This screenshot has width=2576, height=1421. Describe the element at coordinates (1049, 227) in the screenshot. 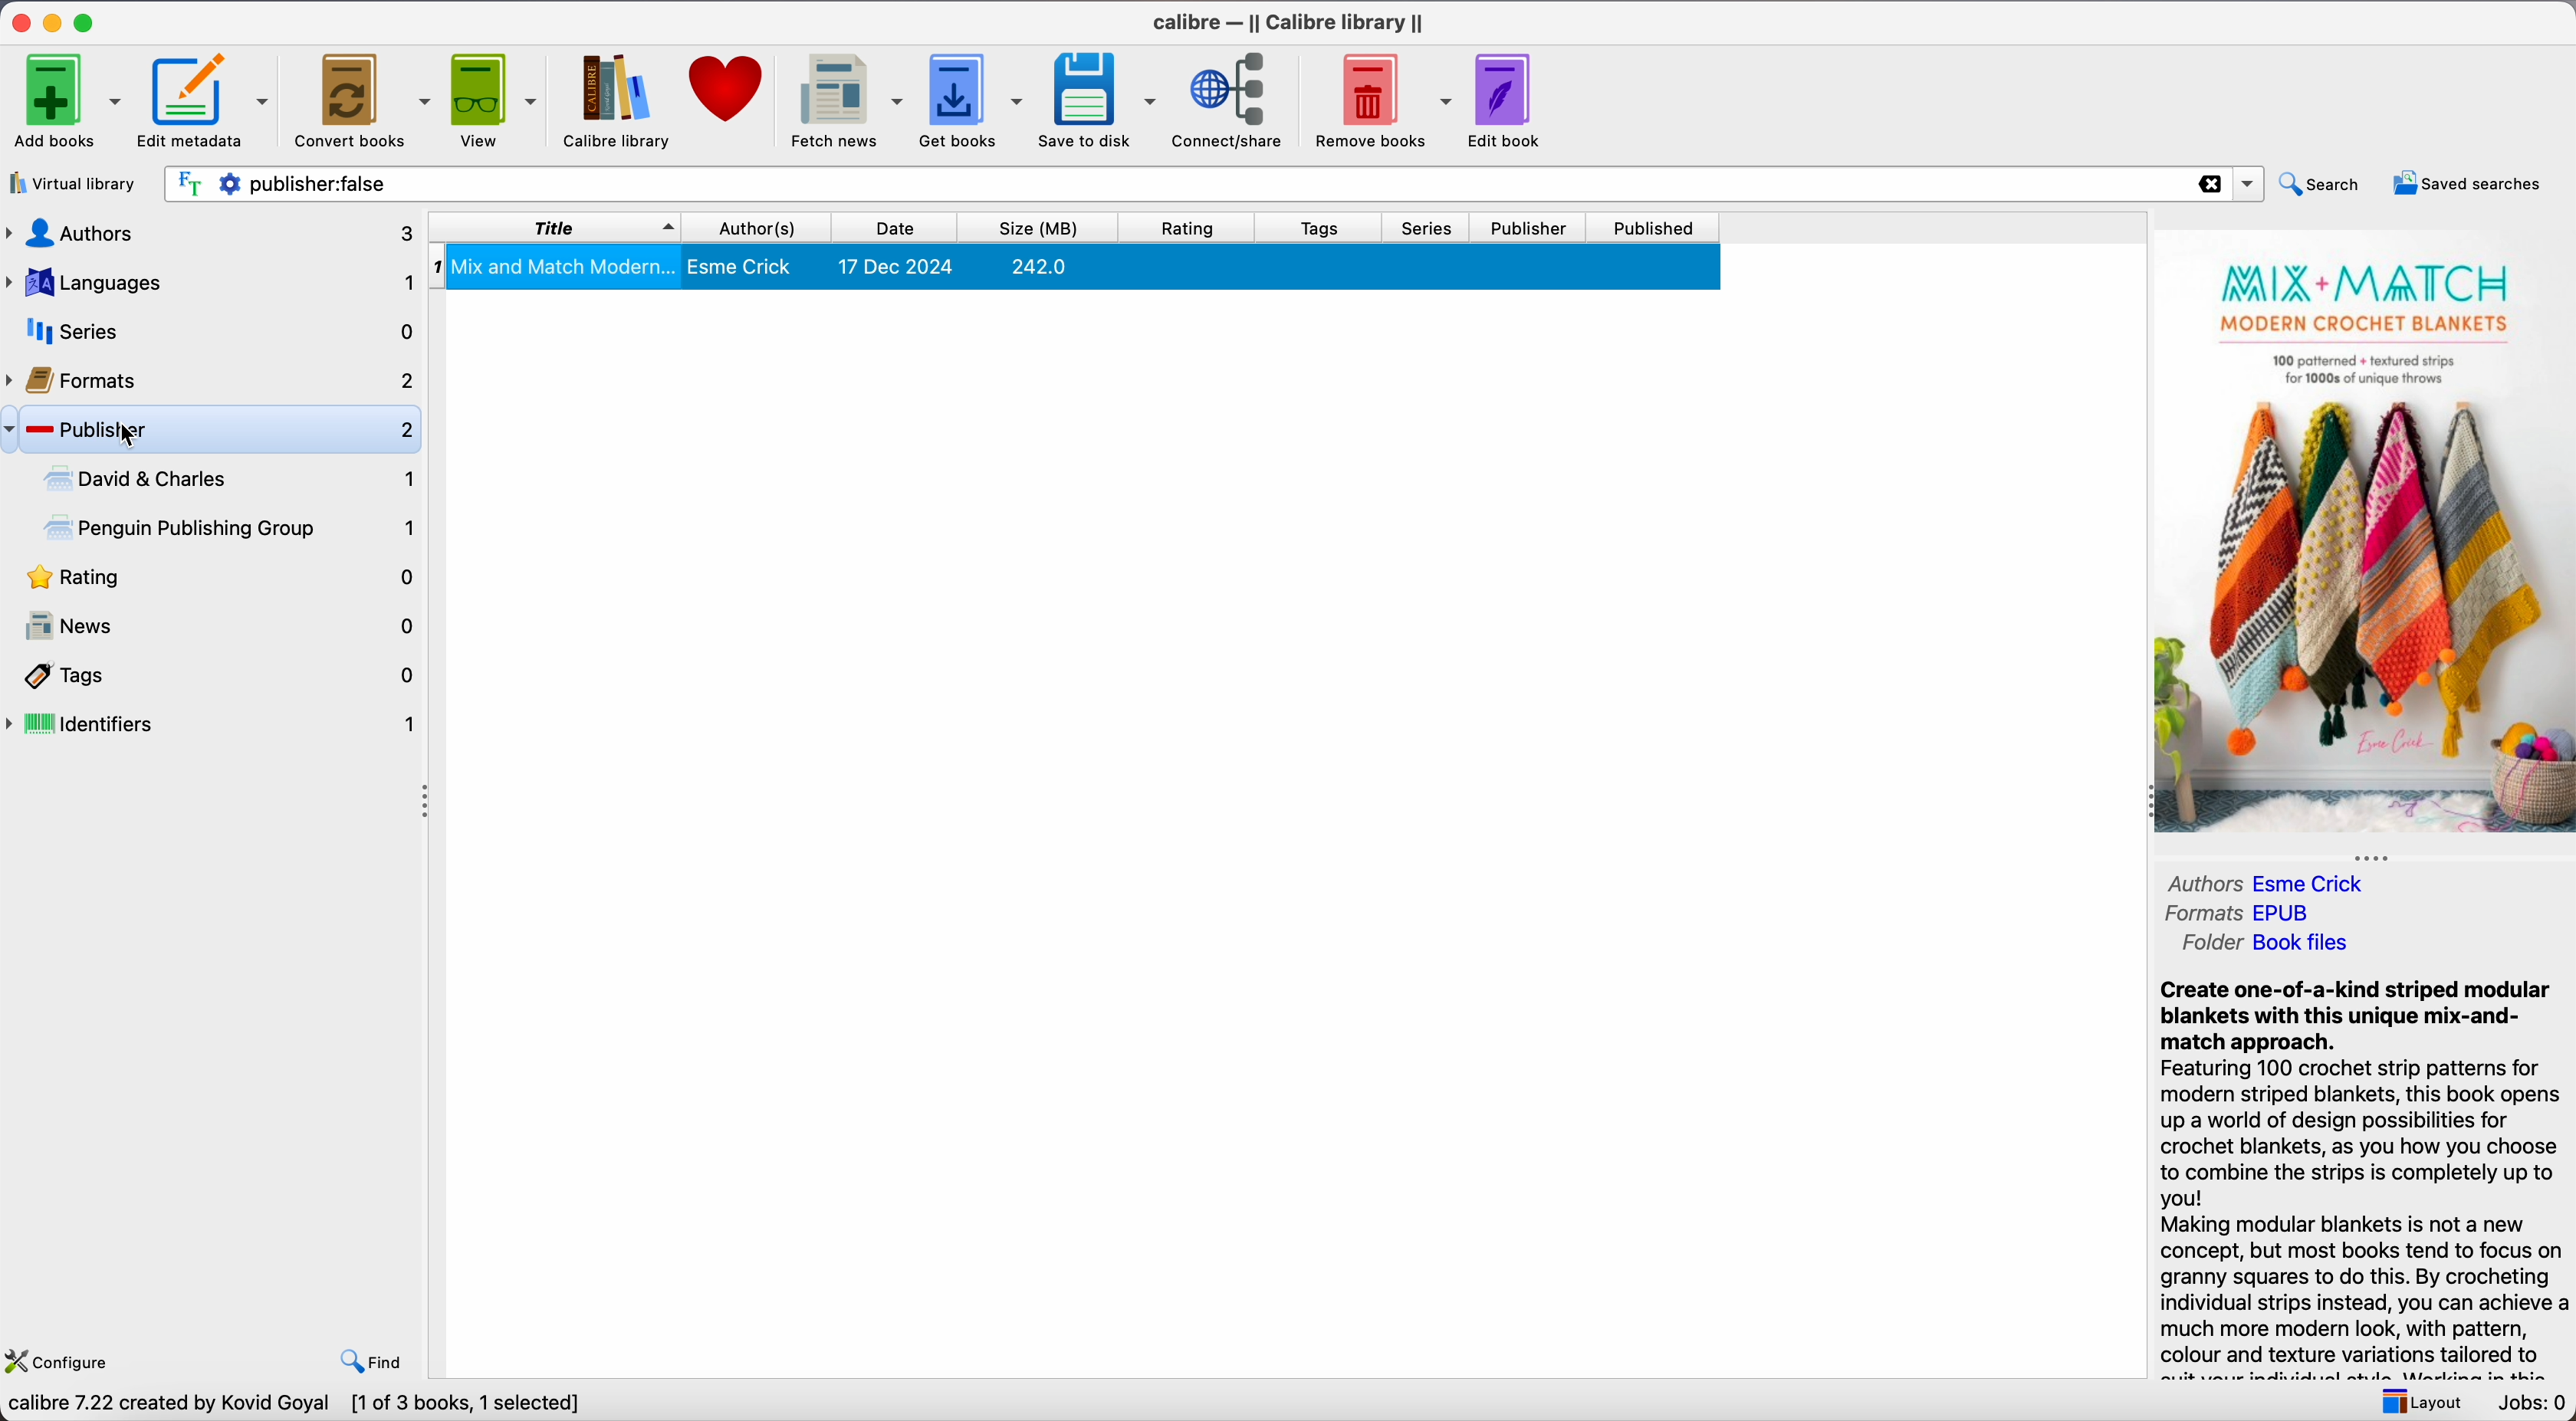

I see `size` at that location.